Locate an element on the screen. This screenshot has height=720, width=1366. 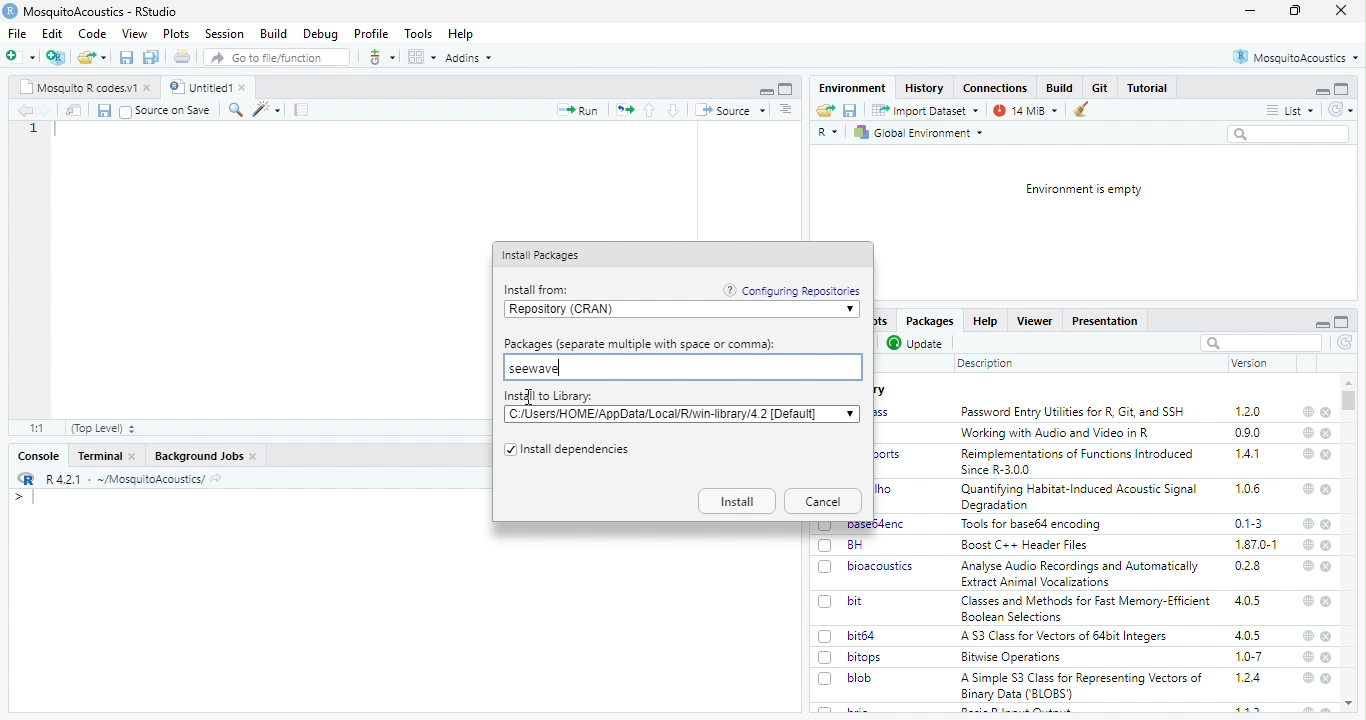
Quantifying Habitat-Induced Acoustic Signal
Degradation is located at coordinates (1081, 498).